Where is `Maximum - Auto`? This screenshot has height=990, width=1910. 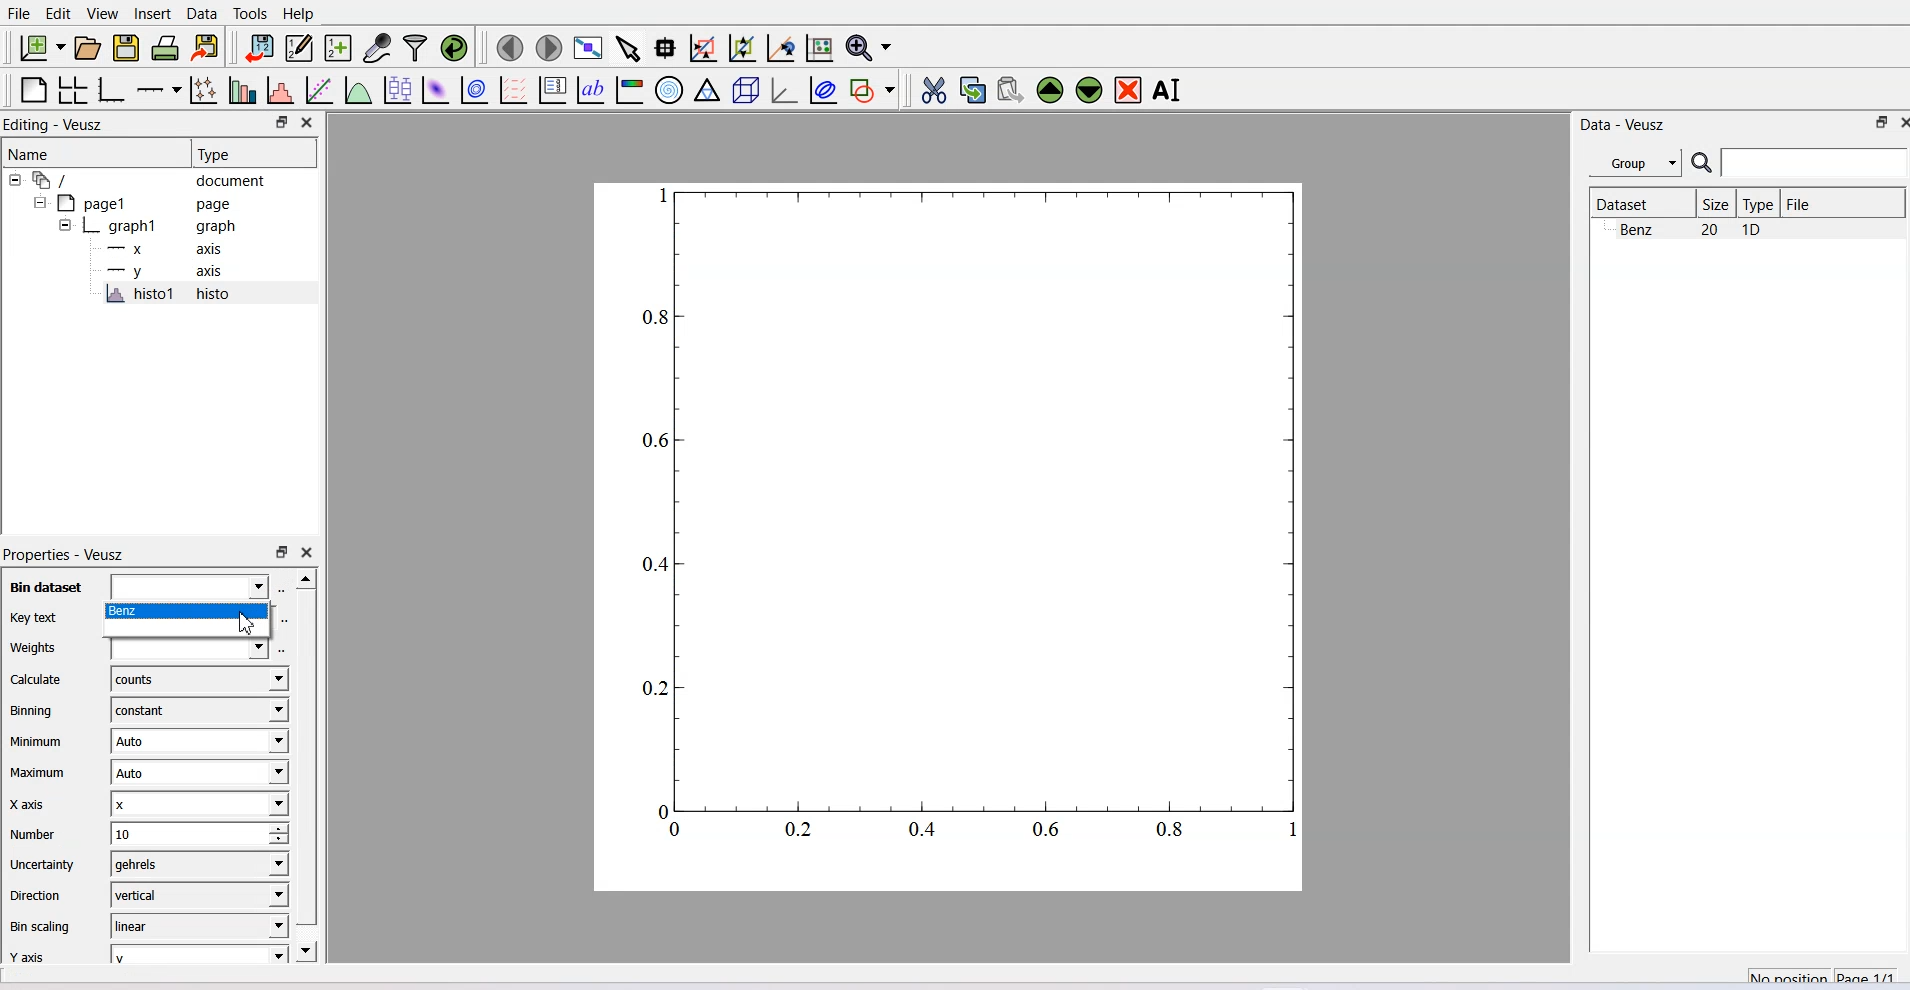 Maximum - Auto is located at coordinates (145, 771).